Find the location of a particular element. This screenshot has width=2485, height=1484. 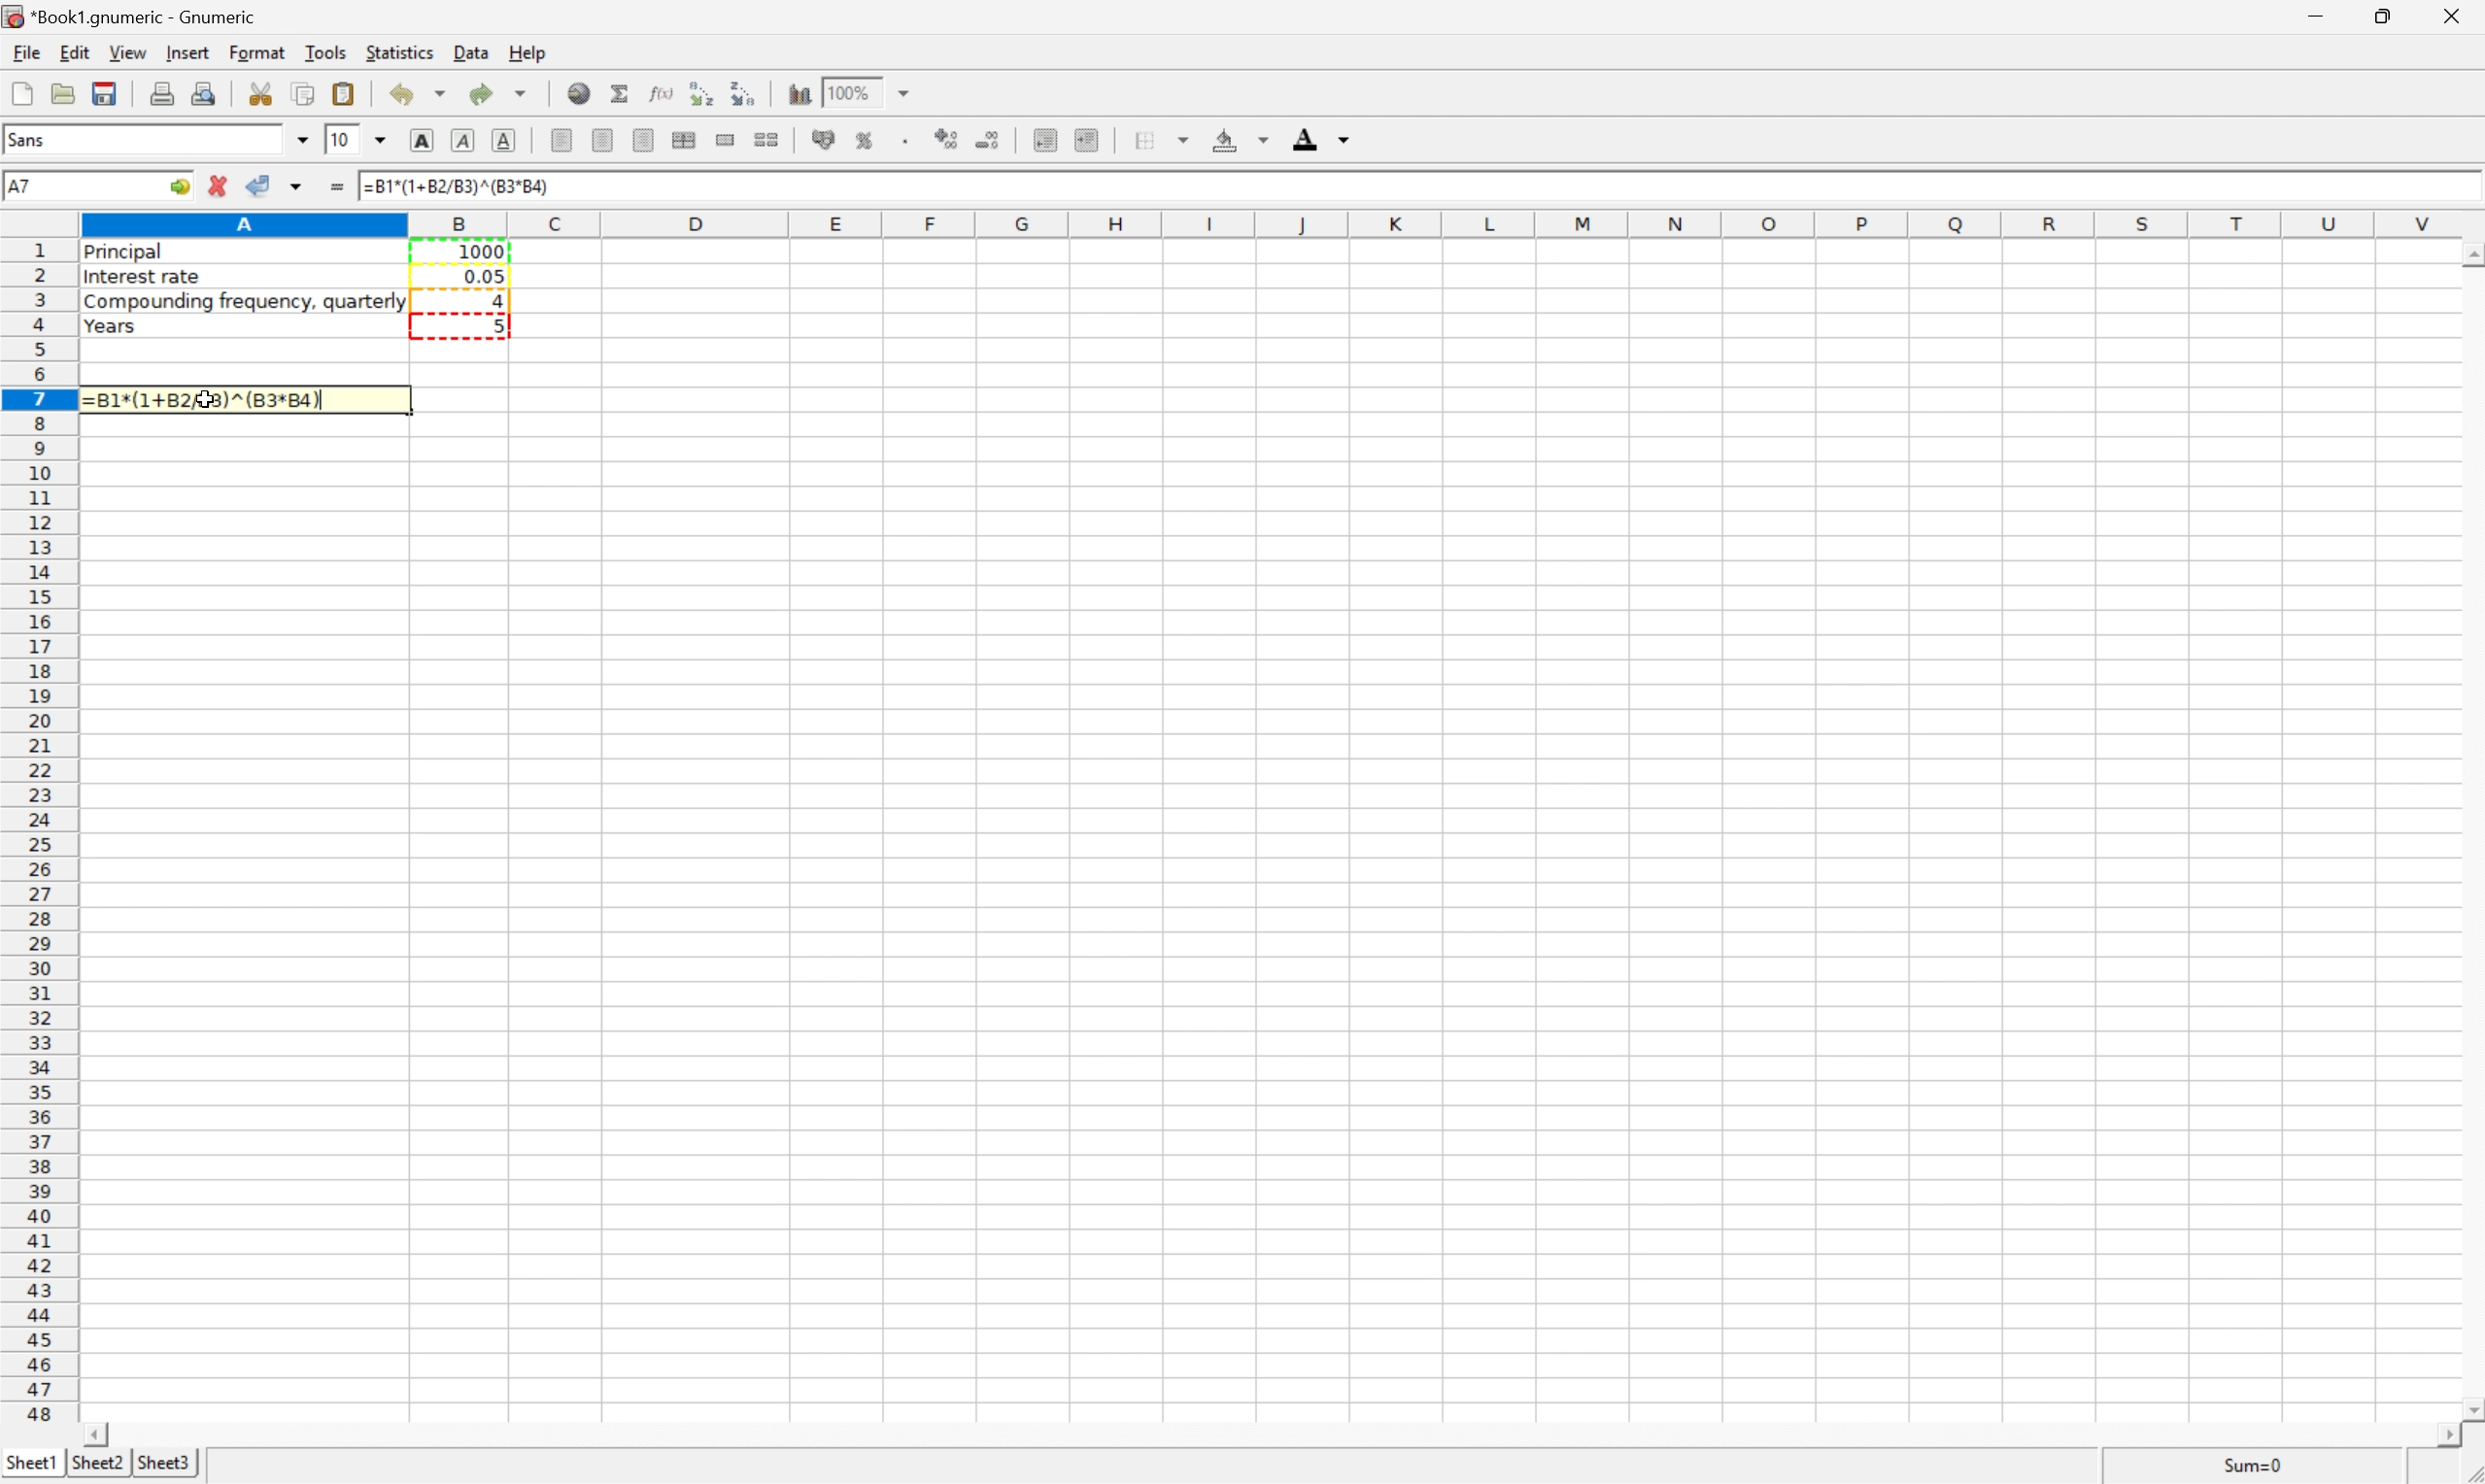

1000 is located at coordinates (485, 252).